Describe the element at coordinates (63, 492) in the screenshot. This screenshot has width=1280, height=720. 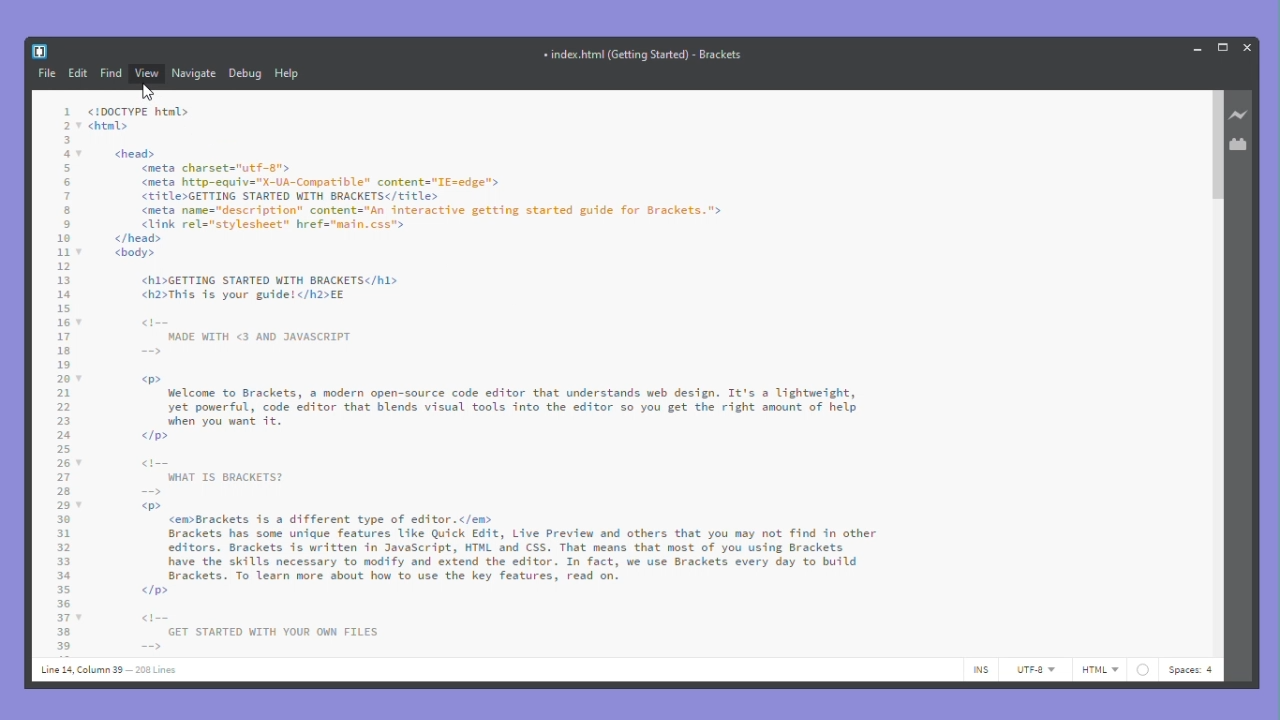
I see `28` at that location.